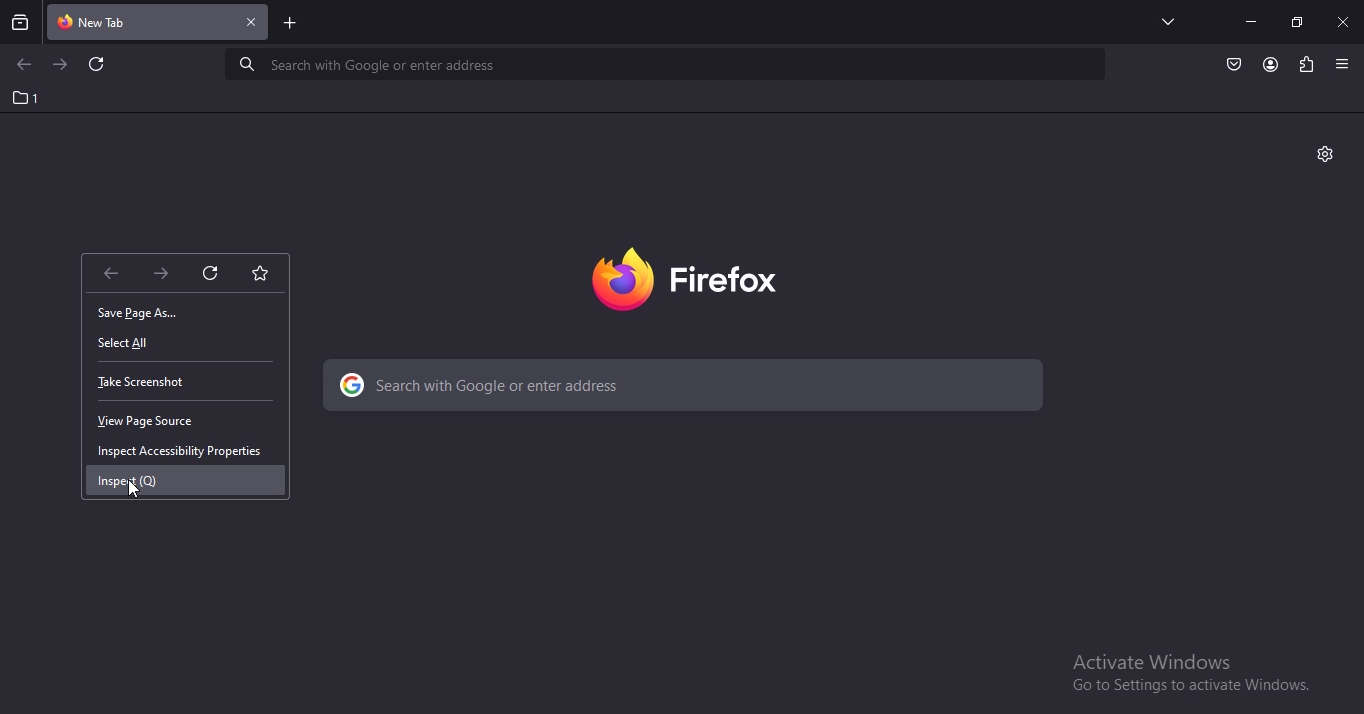 The image size is (1364, 714). What do you see at coordinates (131, 21) in the screenshot?
I see `current tab` at bounding box center [131, 21].